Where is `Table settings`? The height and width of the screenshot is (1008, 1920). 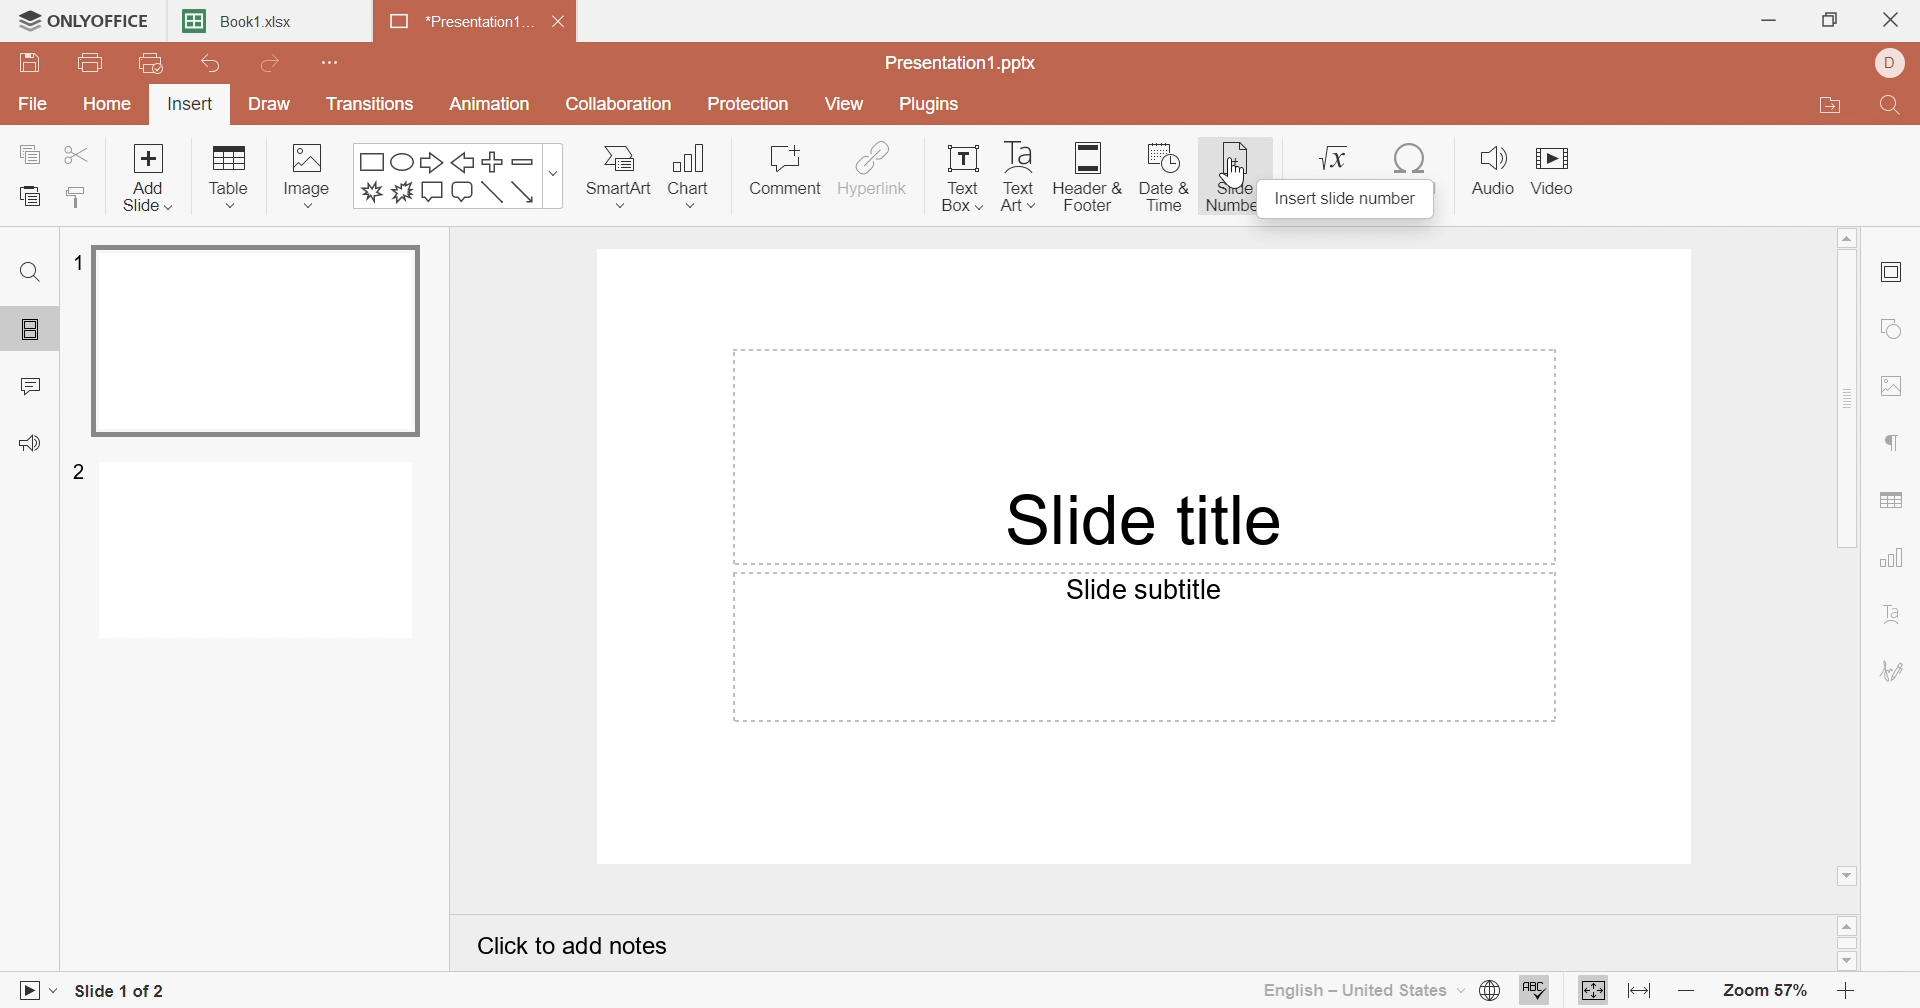 Table settings is located at coordinates (1893, 503).